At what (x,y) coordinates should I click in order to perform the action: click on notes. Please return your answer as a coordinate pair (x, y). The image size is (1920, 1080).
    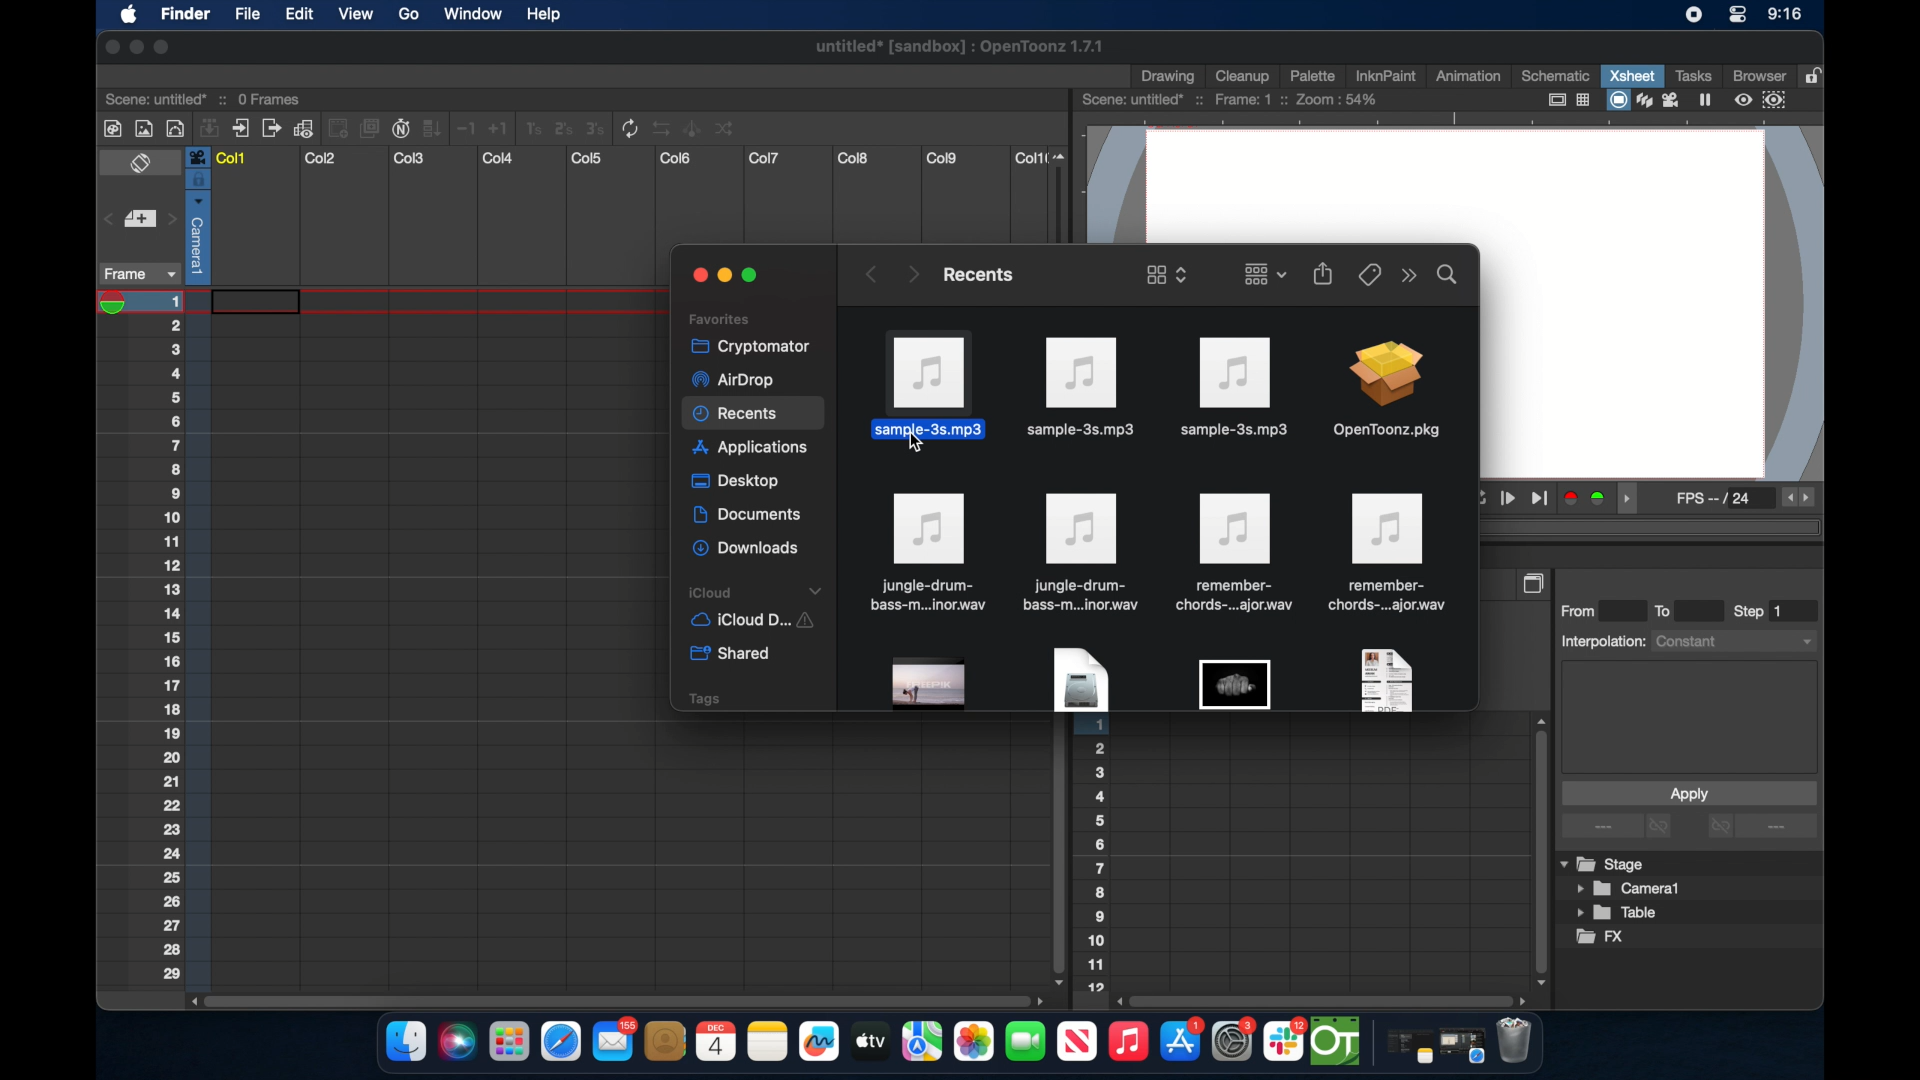
    Looking at the image, I should click on (1405, 1048).